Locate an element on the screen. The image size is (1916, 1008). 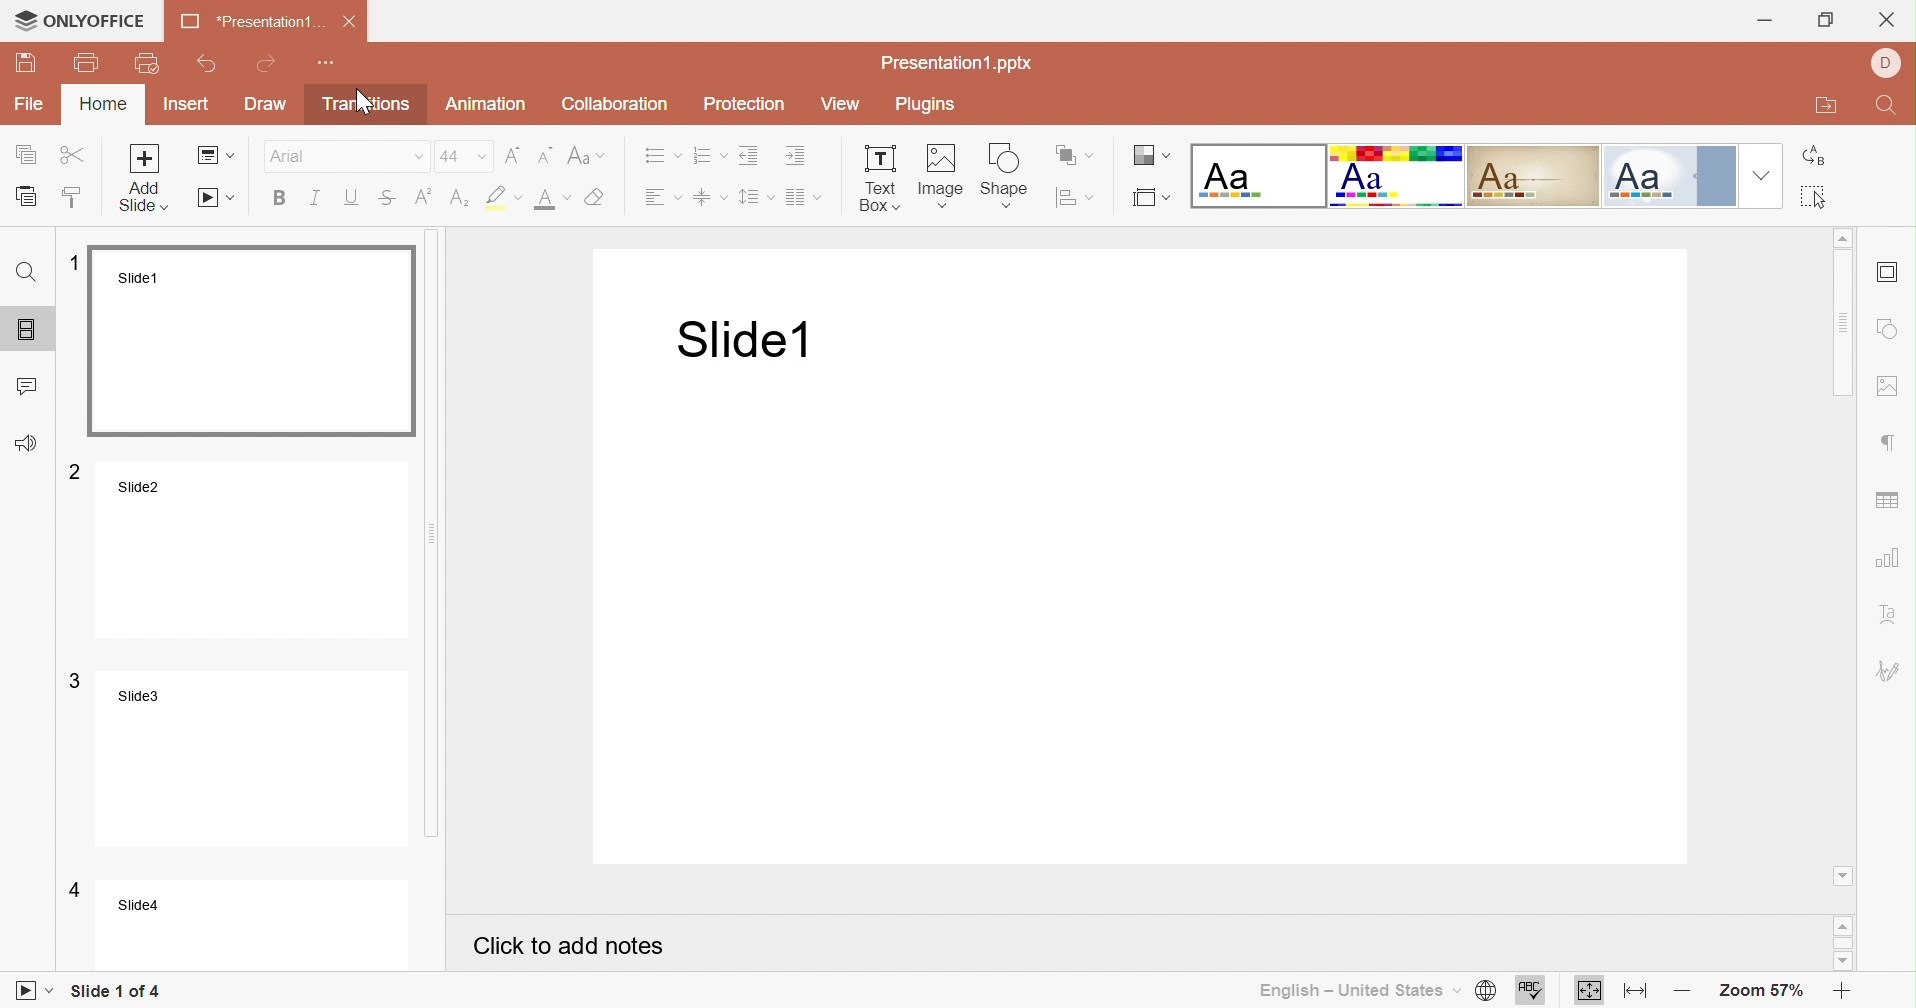
Minimize is located at coordinates (1765, 21).